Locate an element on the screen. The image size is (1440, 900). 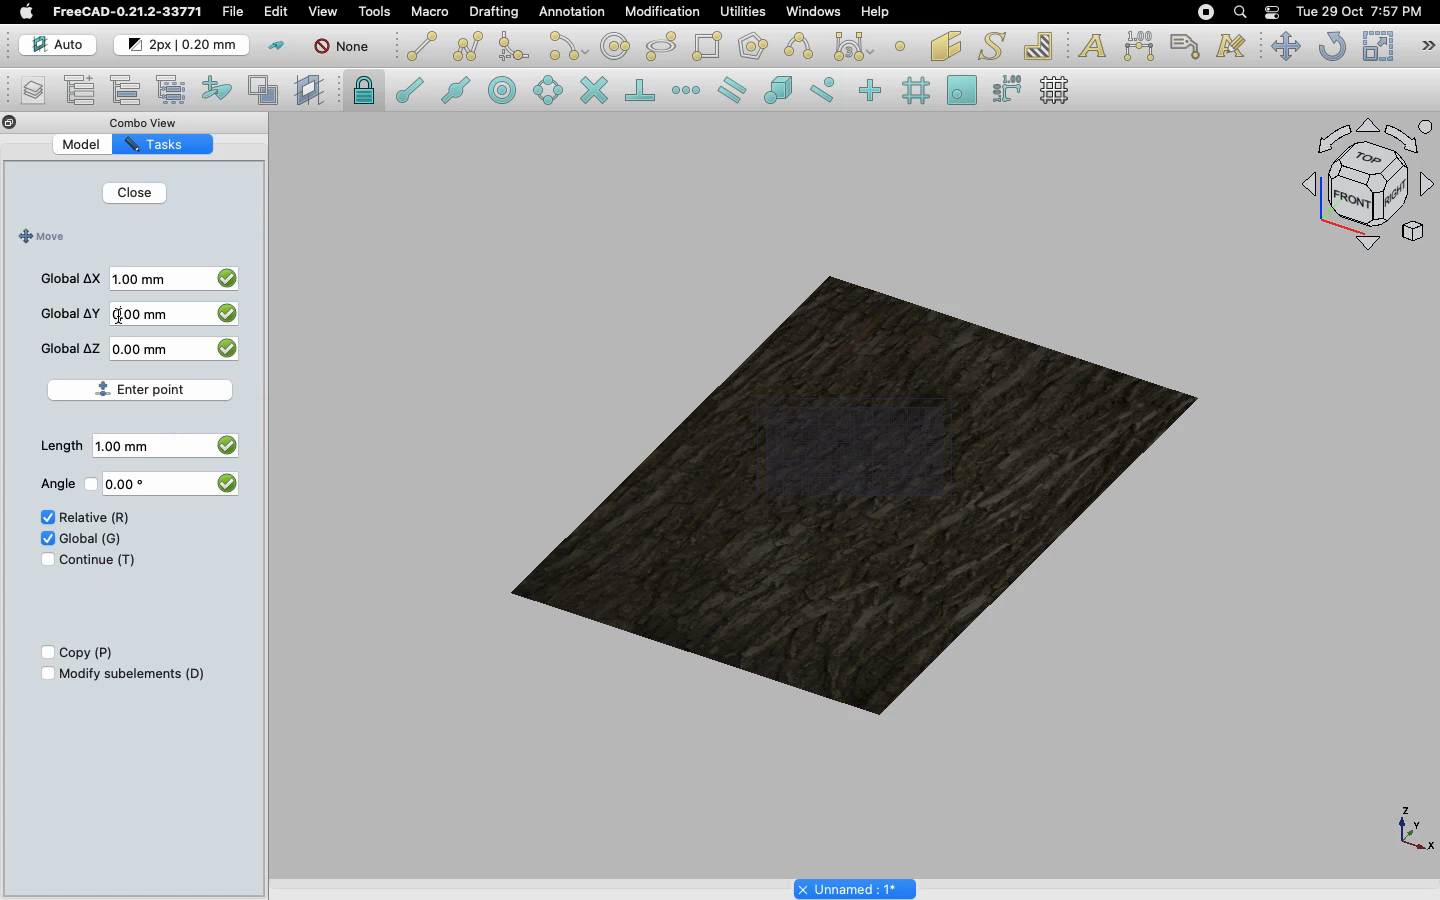
Selecting edit is located at coordinates (280, 13).